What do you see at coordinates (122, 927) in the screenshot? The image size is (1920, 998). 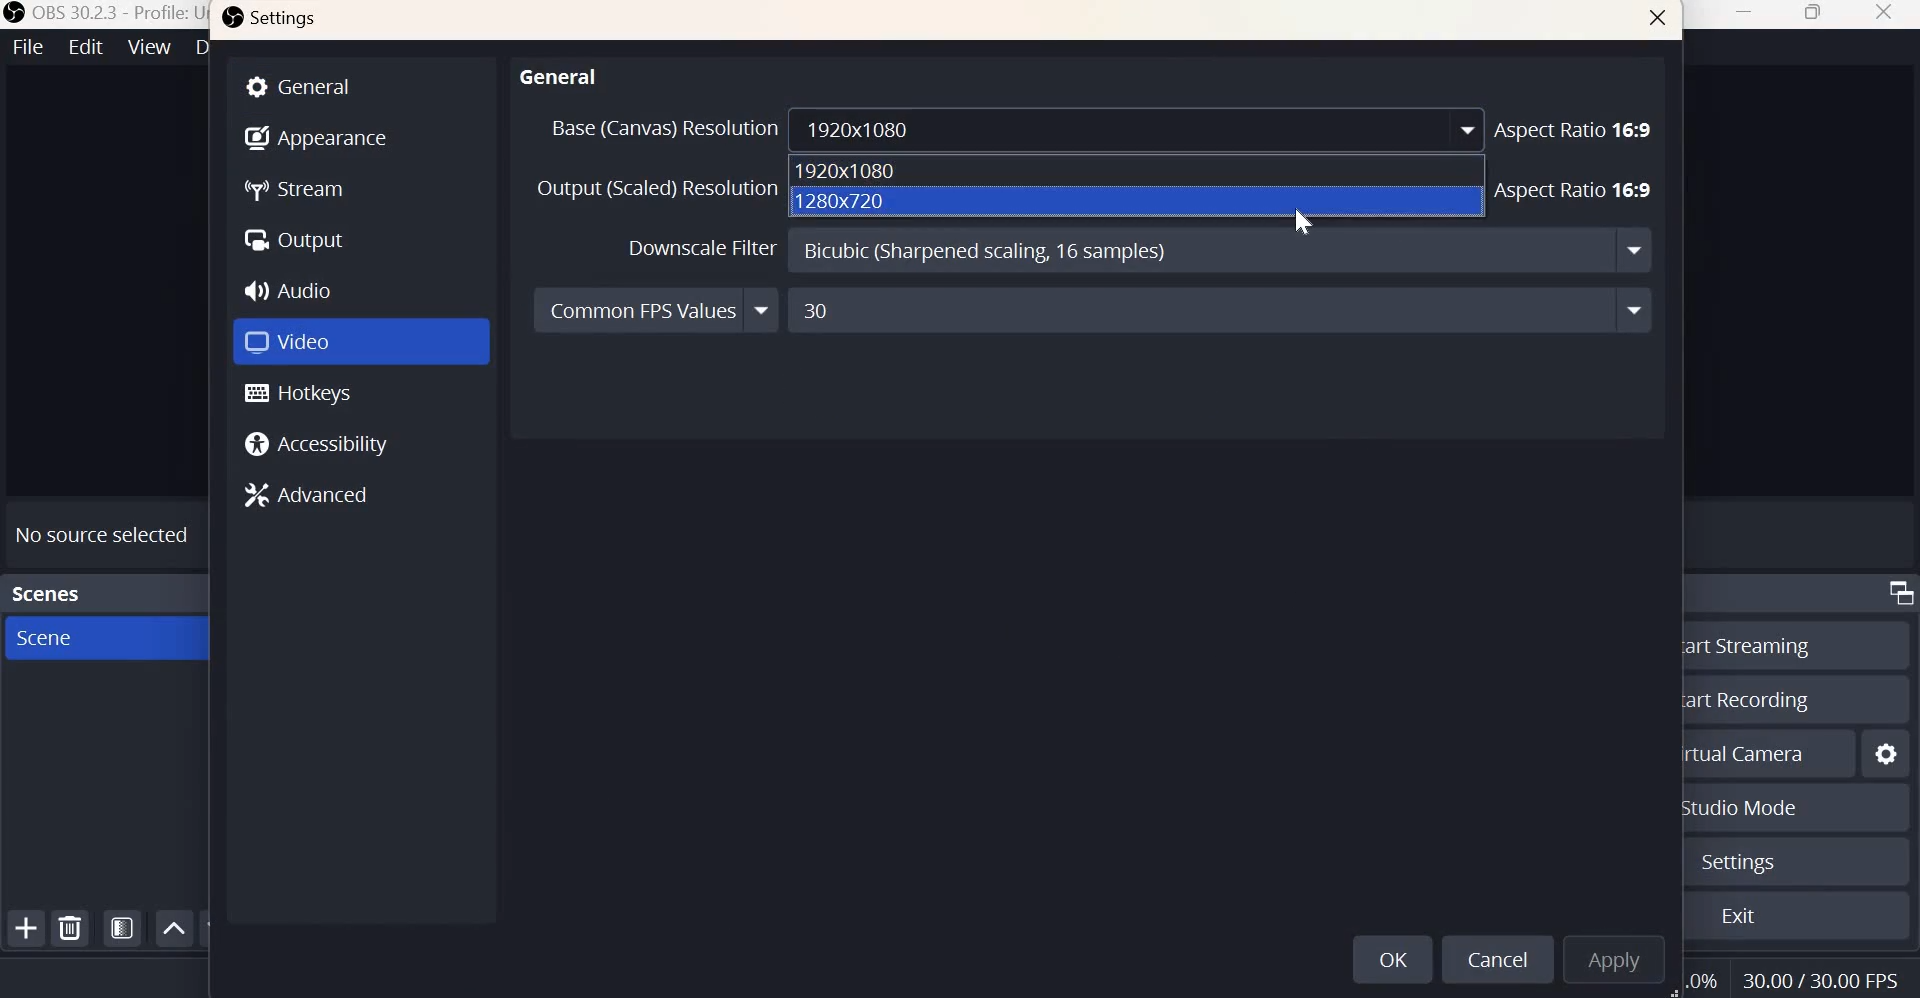 I see `Open scene filters` at bounding box center [122, 927].